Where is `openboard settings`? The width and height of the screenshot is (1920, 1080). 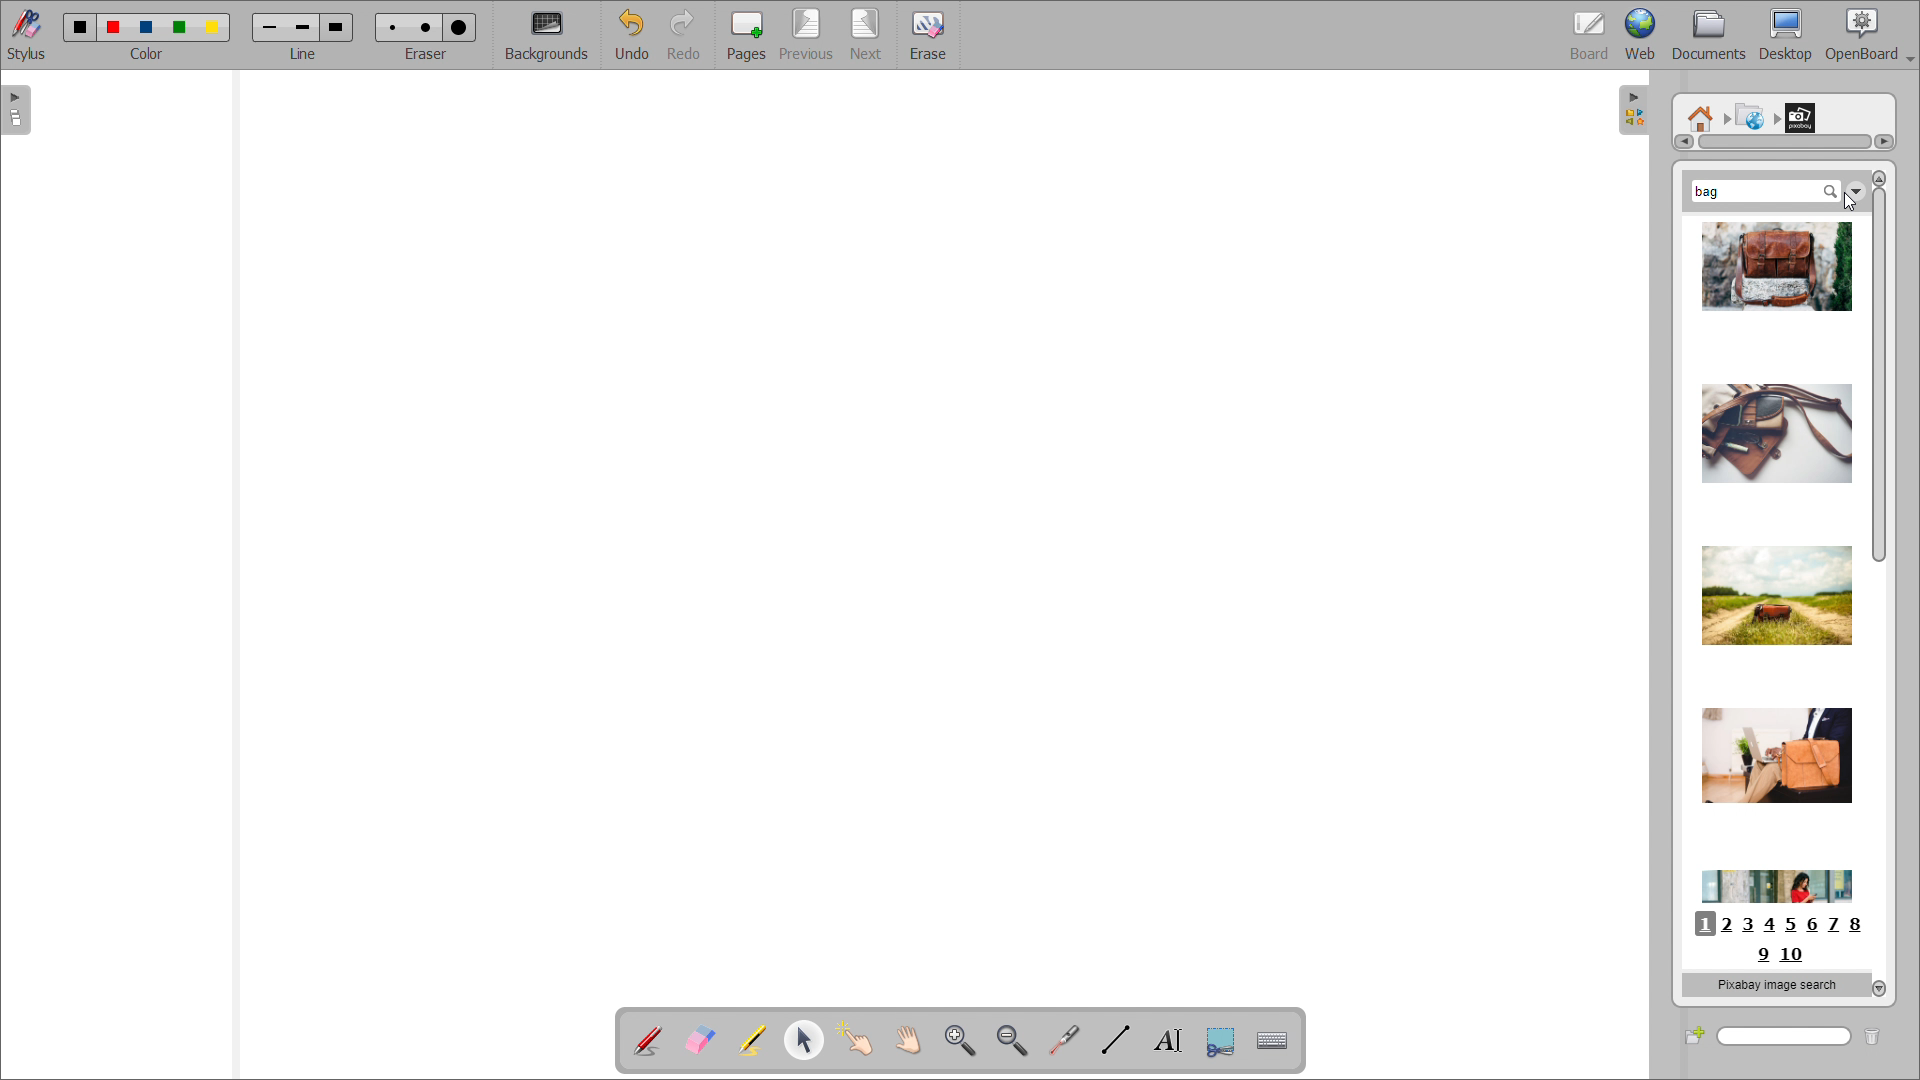
openboard settings is located at coordinates (1869, 35).